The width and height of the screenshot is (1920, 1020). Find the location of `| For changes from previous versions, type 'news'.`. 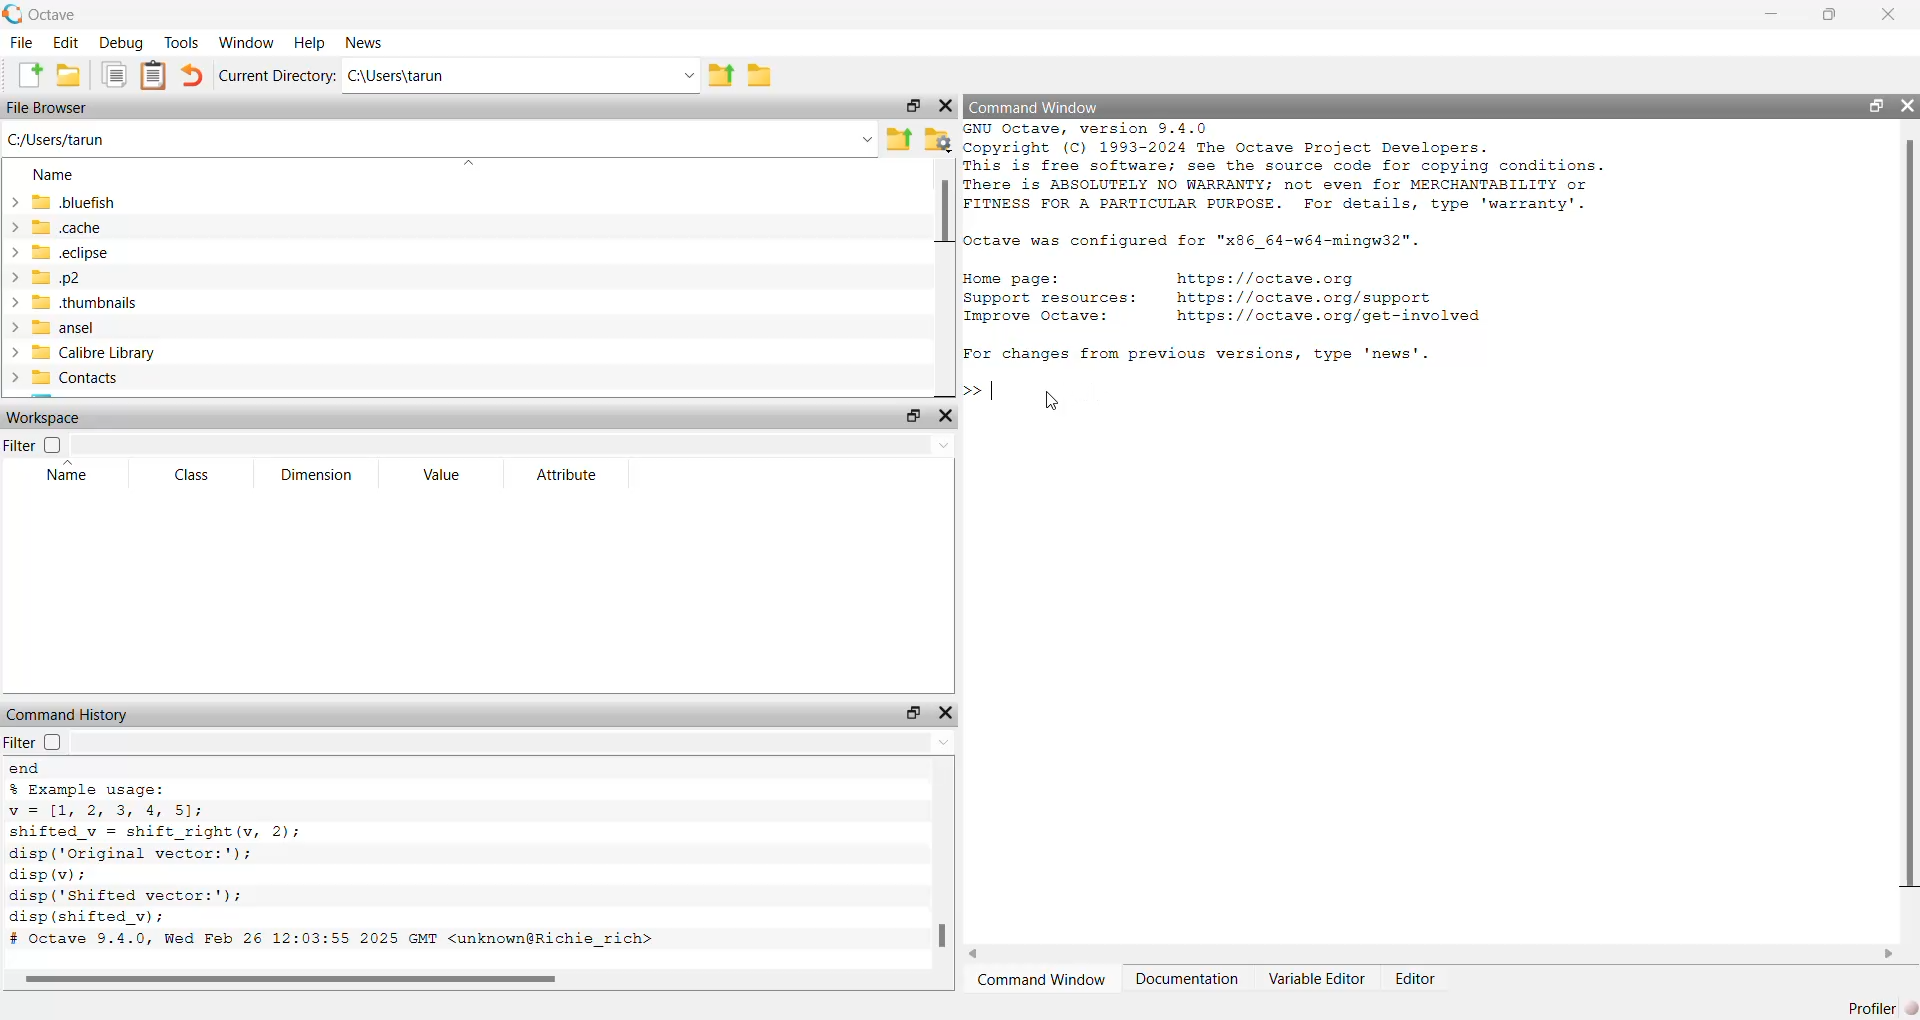

| For changes from previous versions, type 'news'. is located at coordinates (1192, 356).